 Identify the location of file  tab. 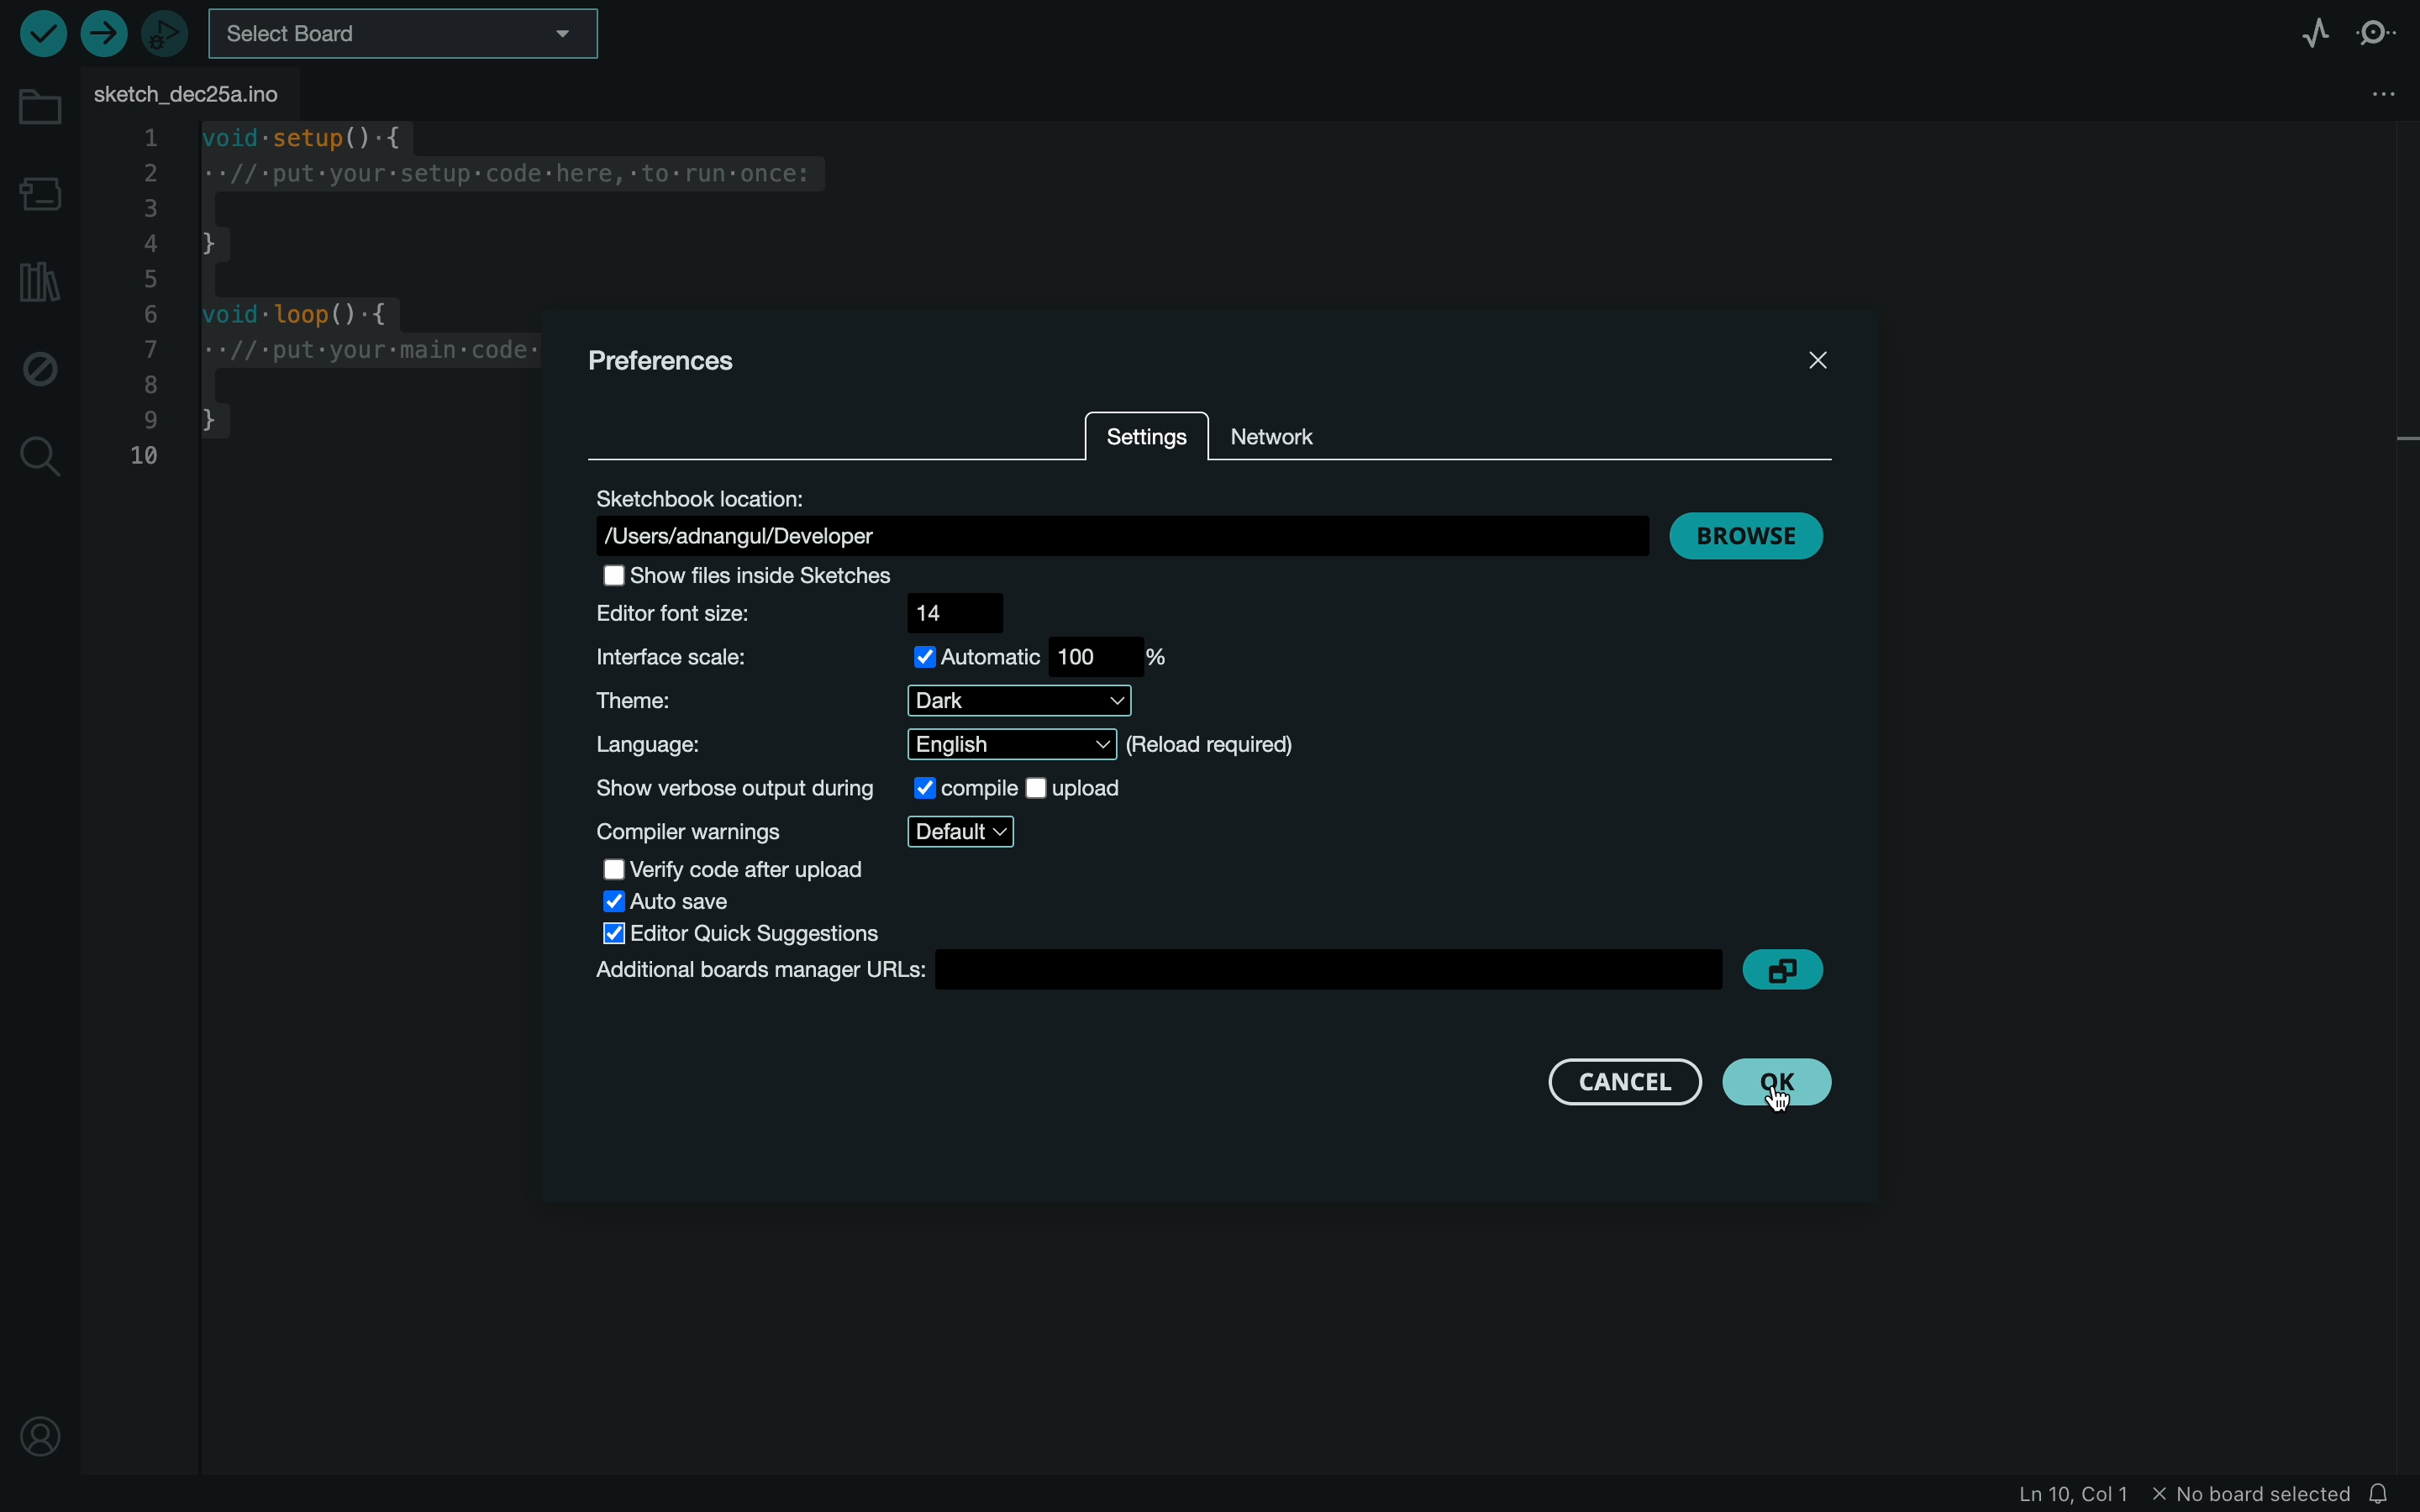
(200, 92).